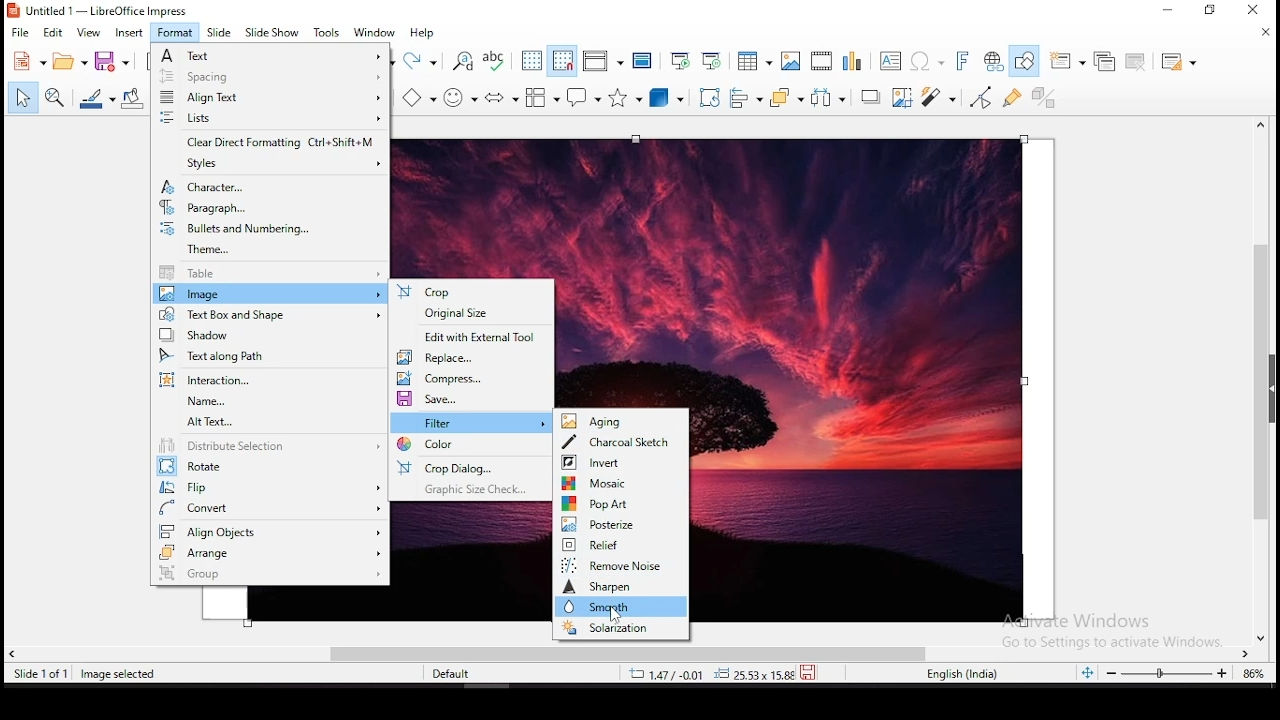 This screenshot has height=720, width=1280. Describe the element at coordinates (627, 98) in the screenshot. I see `stars and banners` at that location.